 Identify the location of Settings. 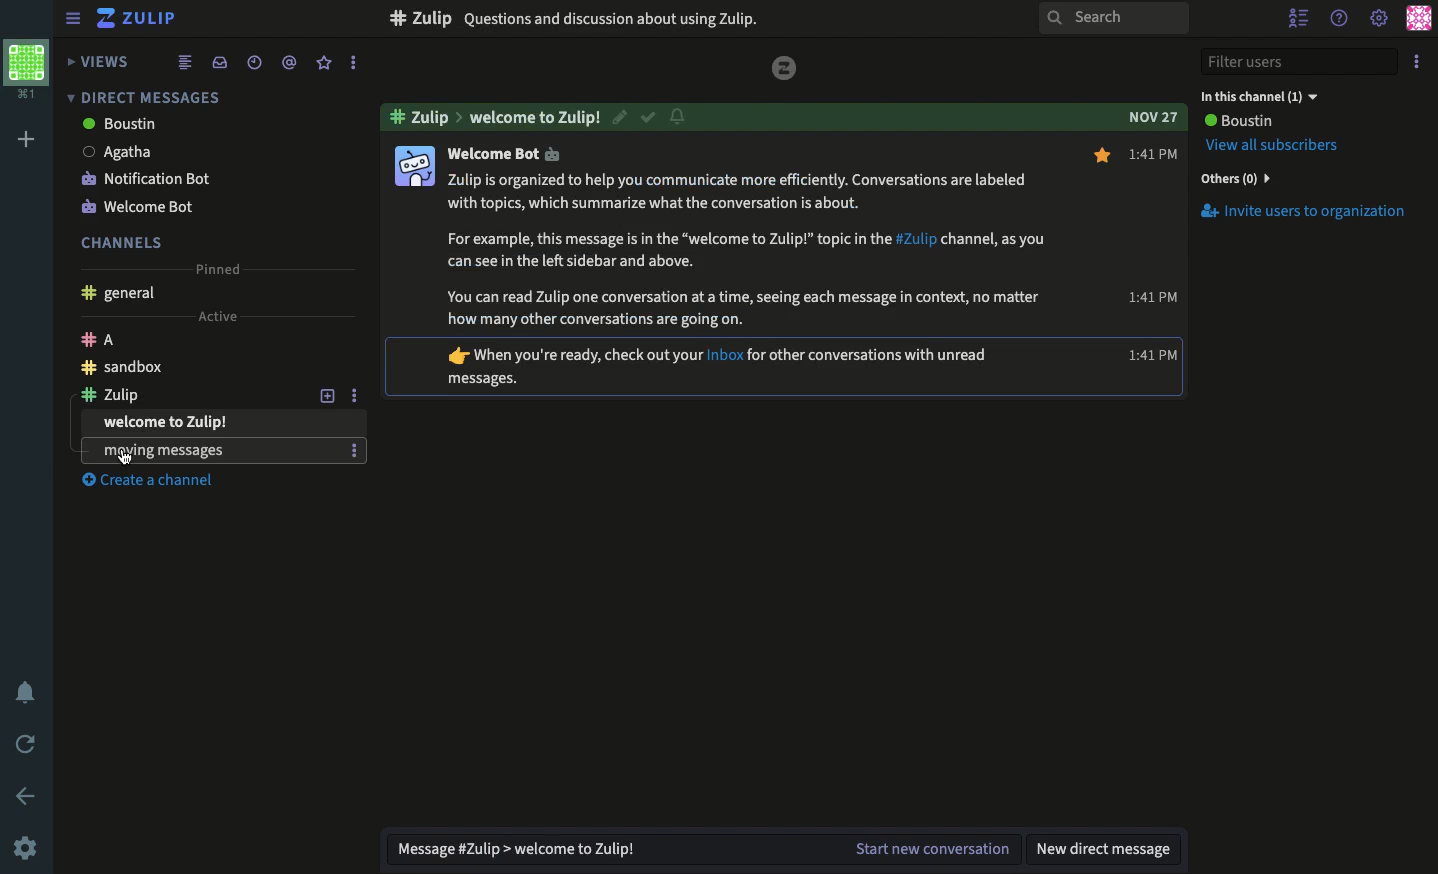
(25, 847).